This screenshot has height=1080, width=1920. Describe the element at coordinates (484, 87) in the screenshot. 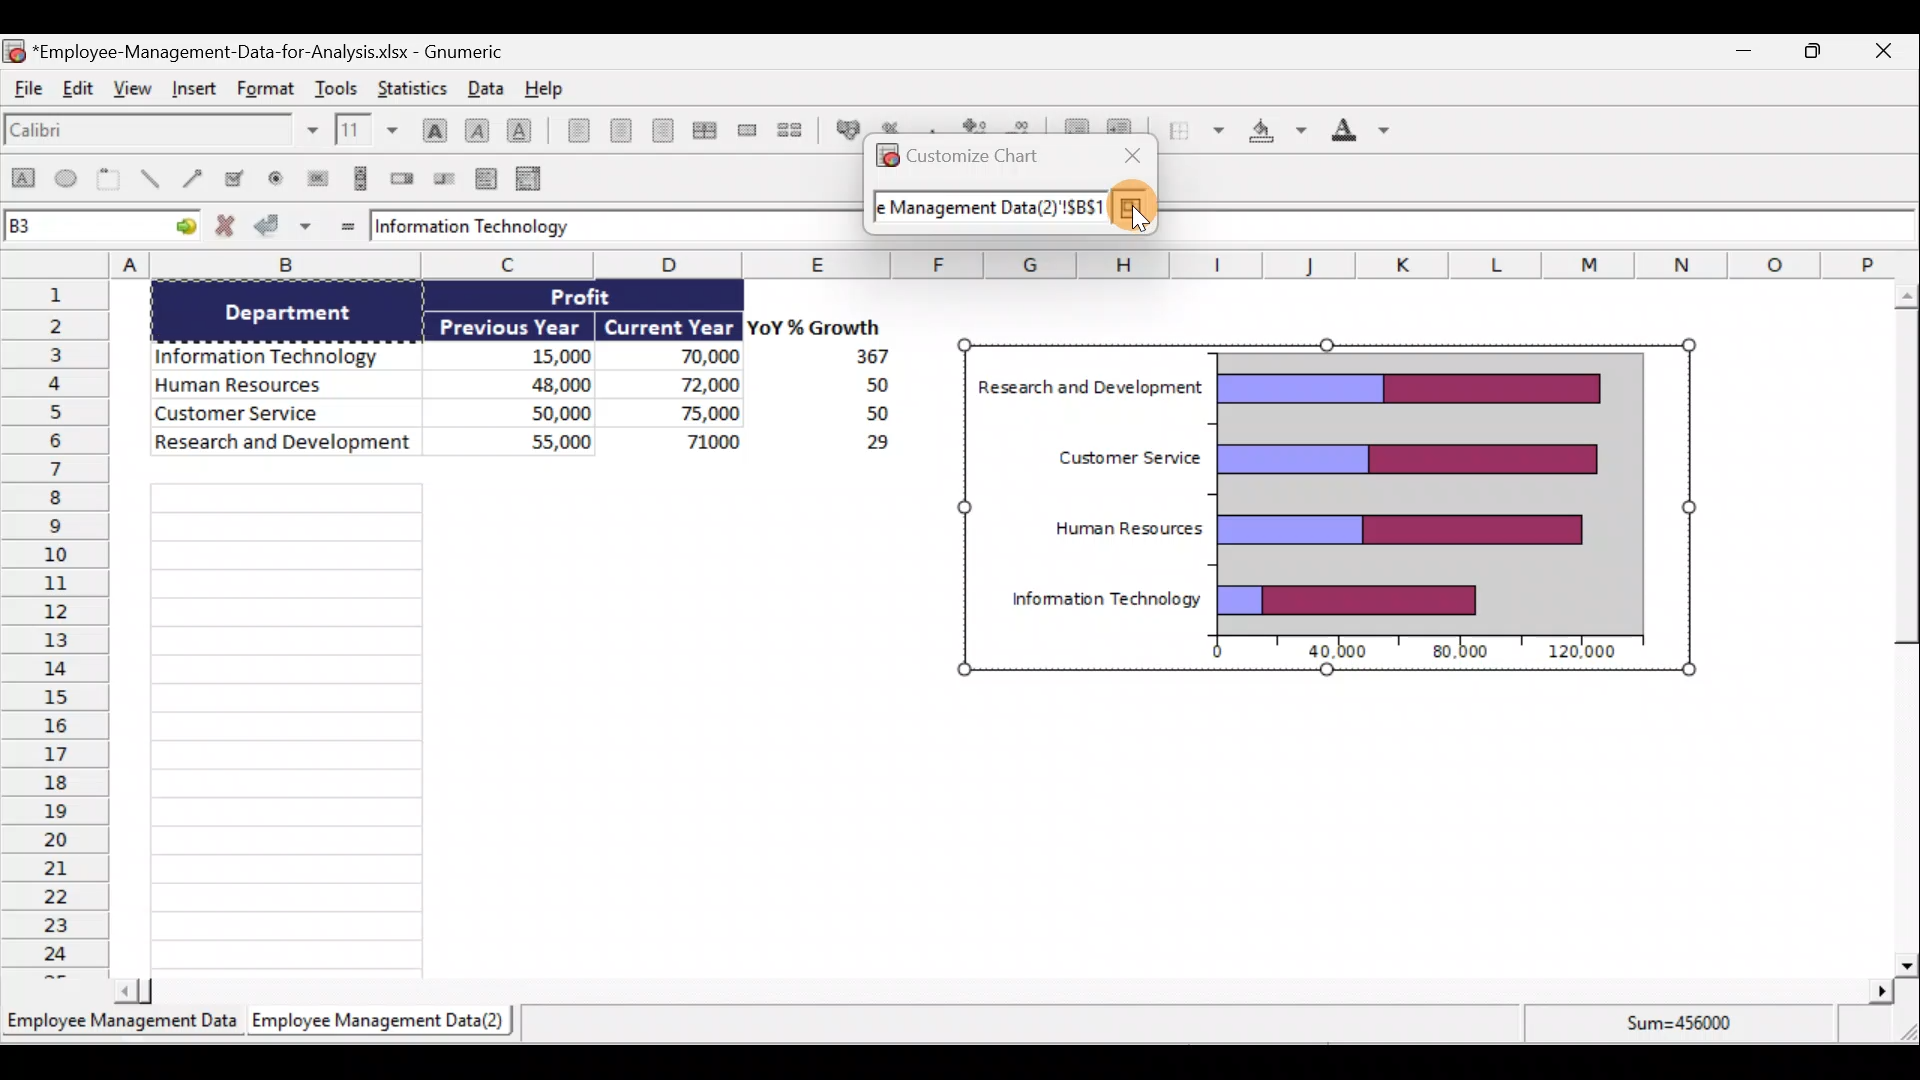

I see `Data` at that location.